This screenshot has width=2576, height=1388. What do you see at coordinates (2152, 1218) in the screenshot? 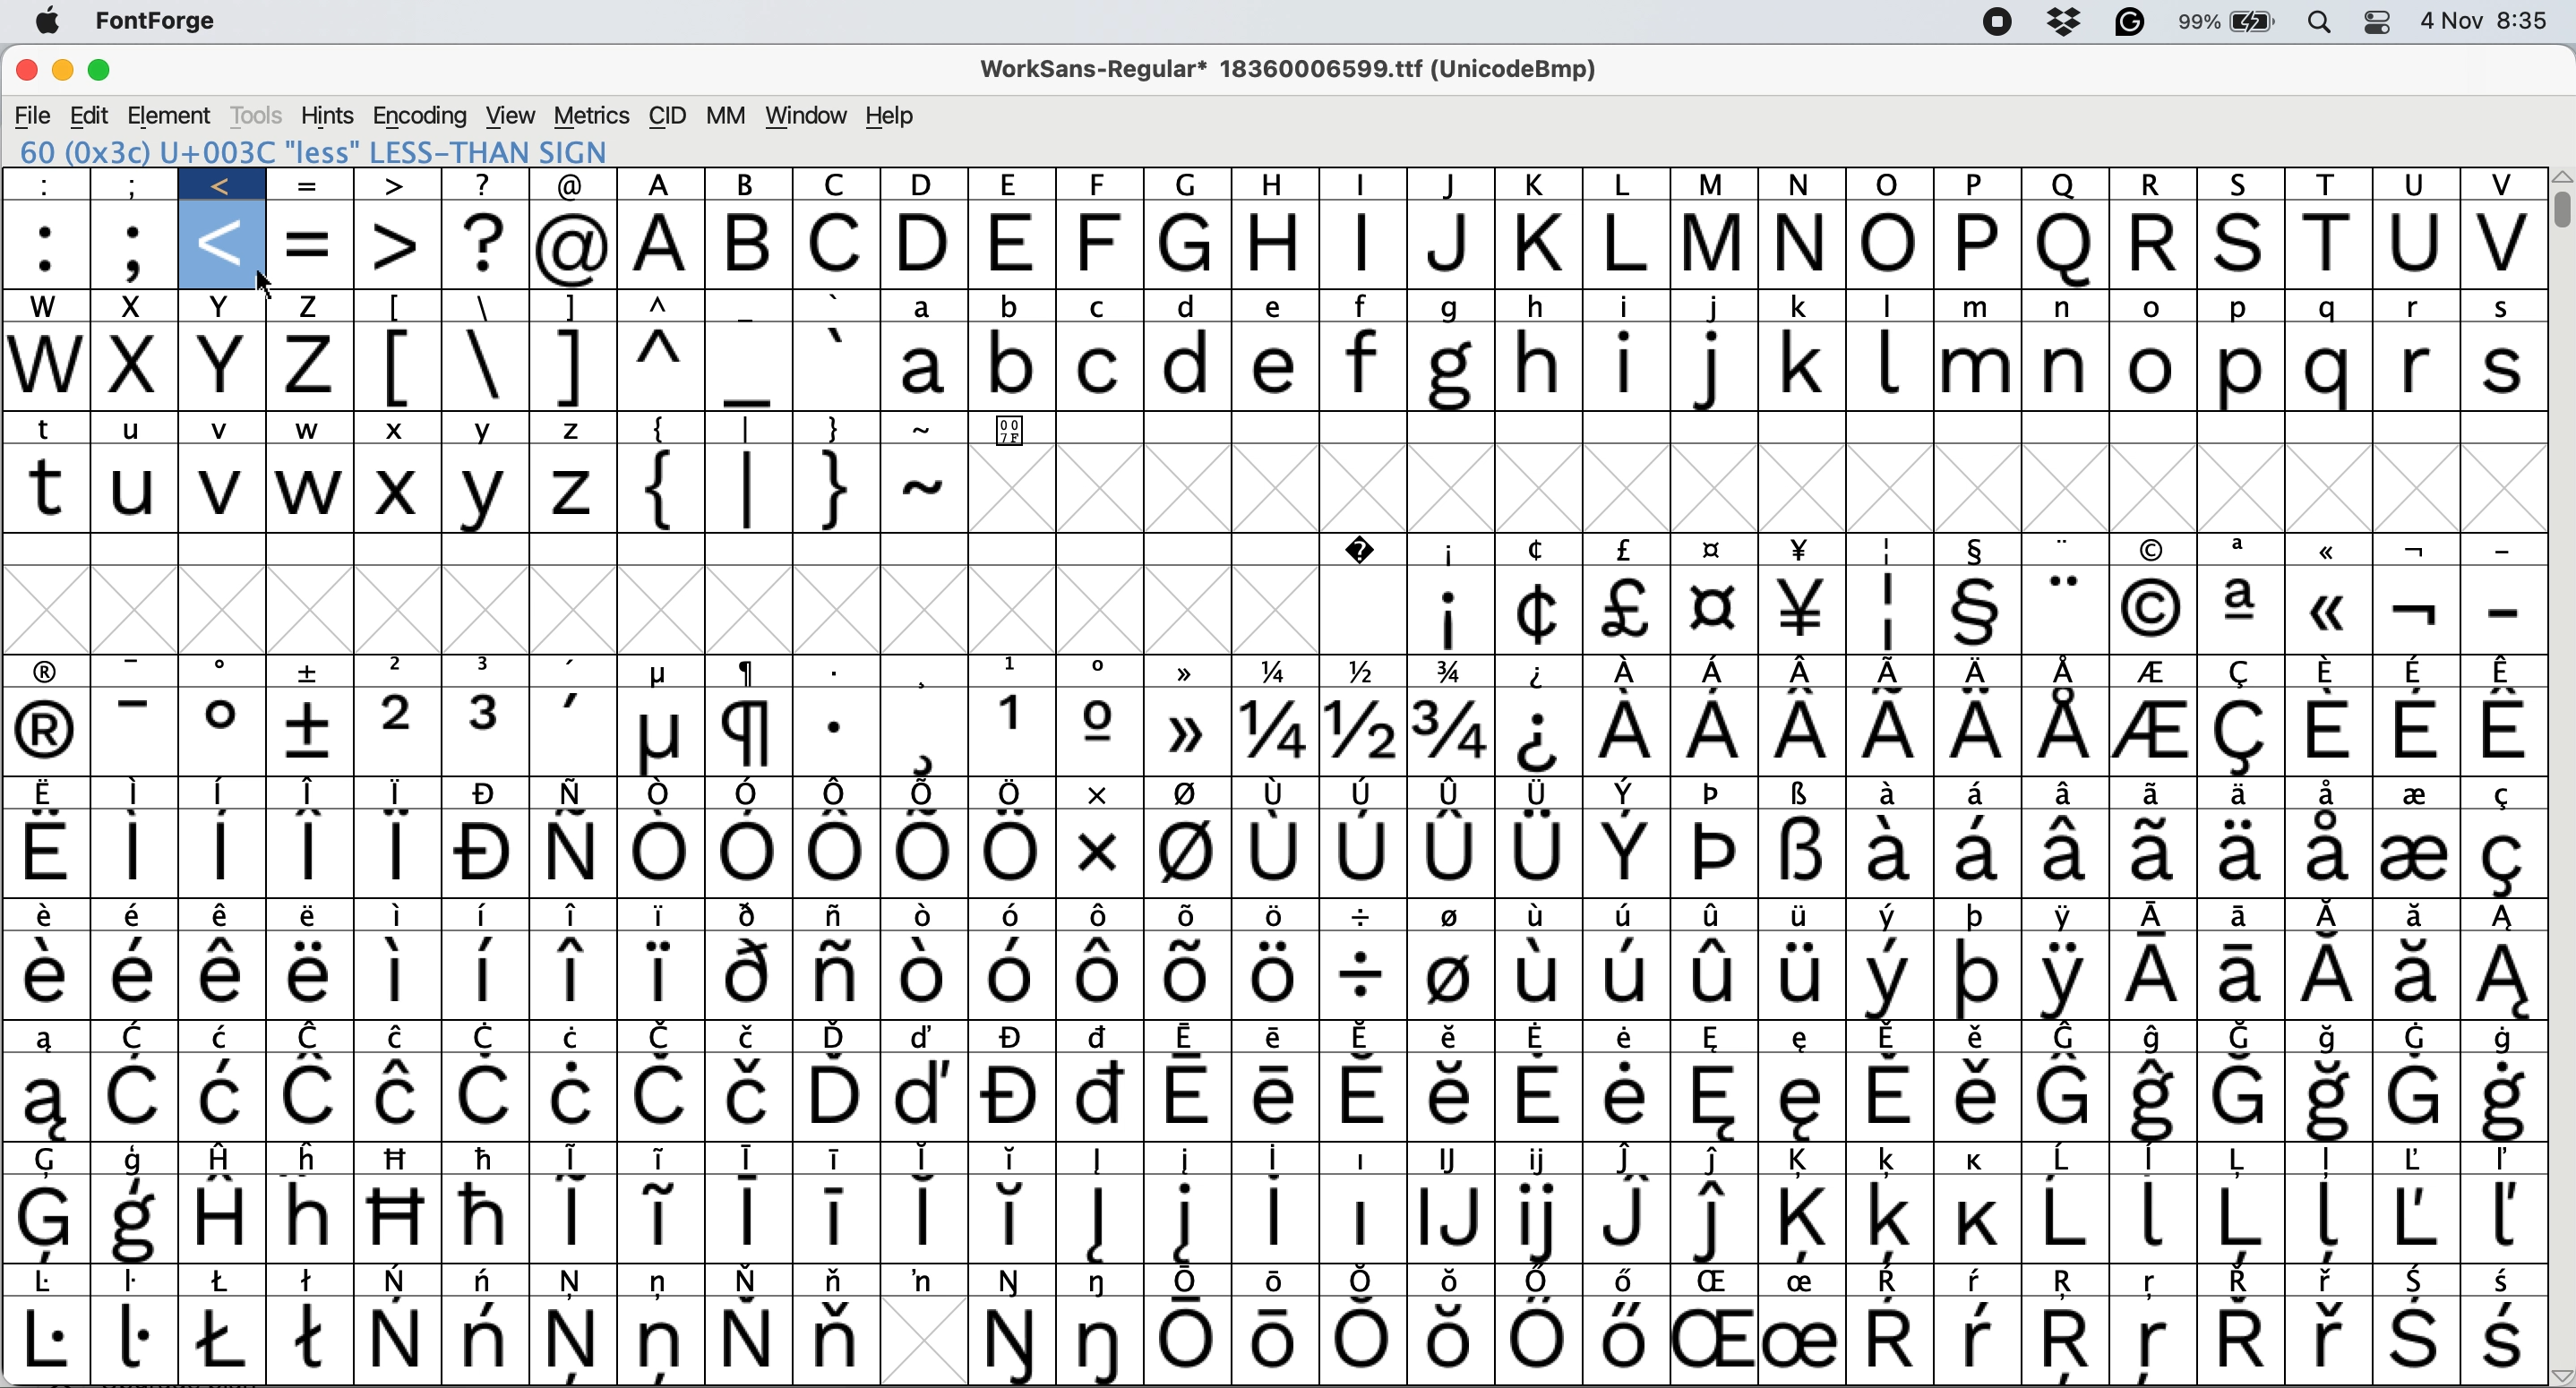
I see `Symbol` at bounding box center [2152, 1218].